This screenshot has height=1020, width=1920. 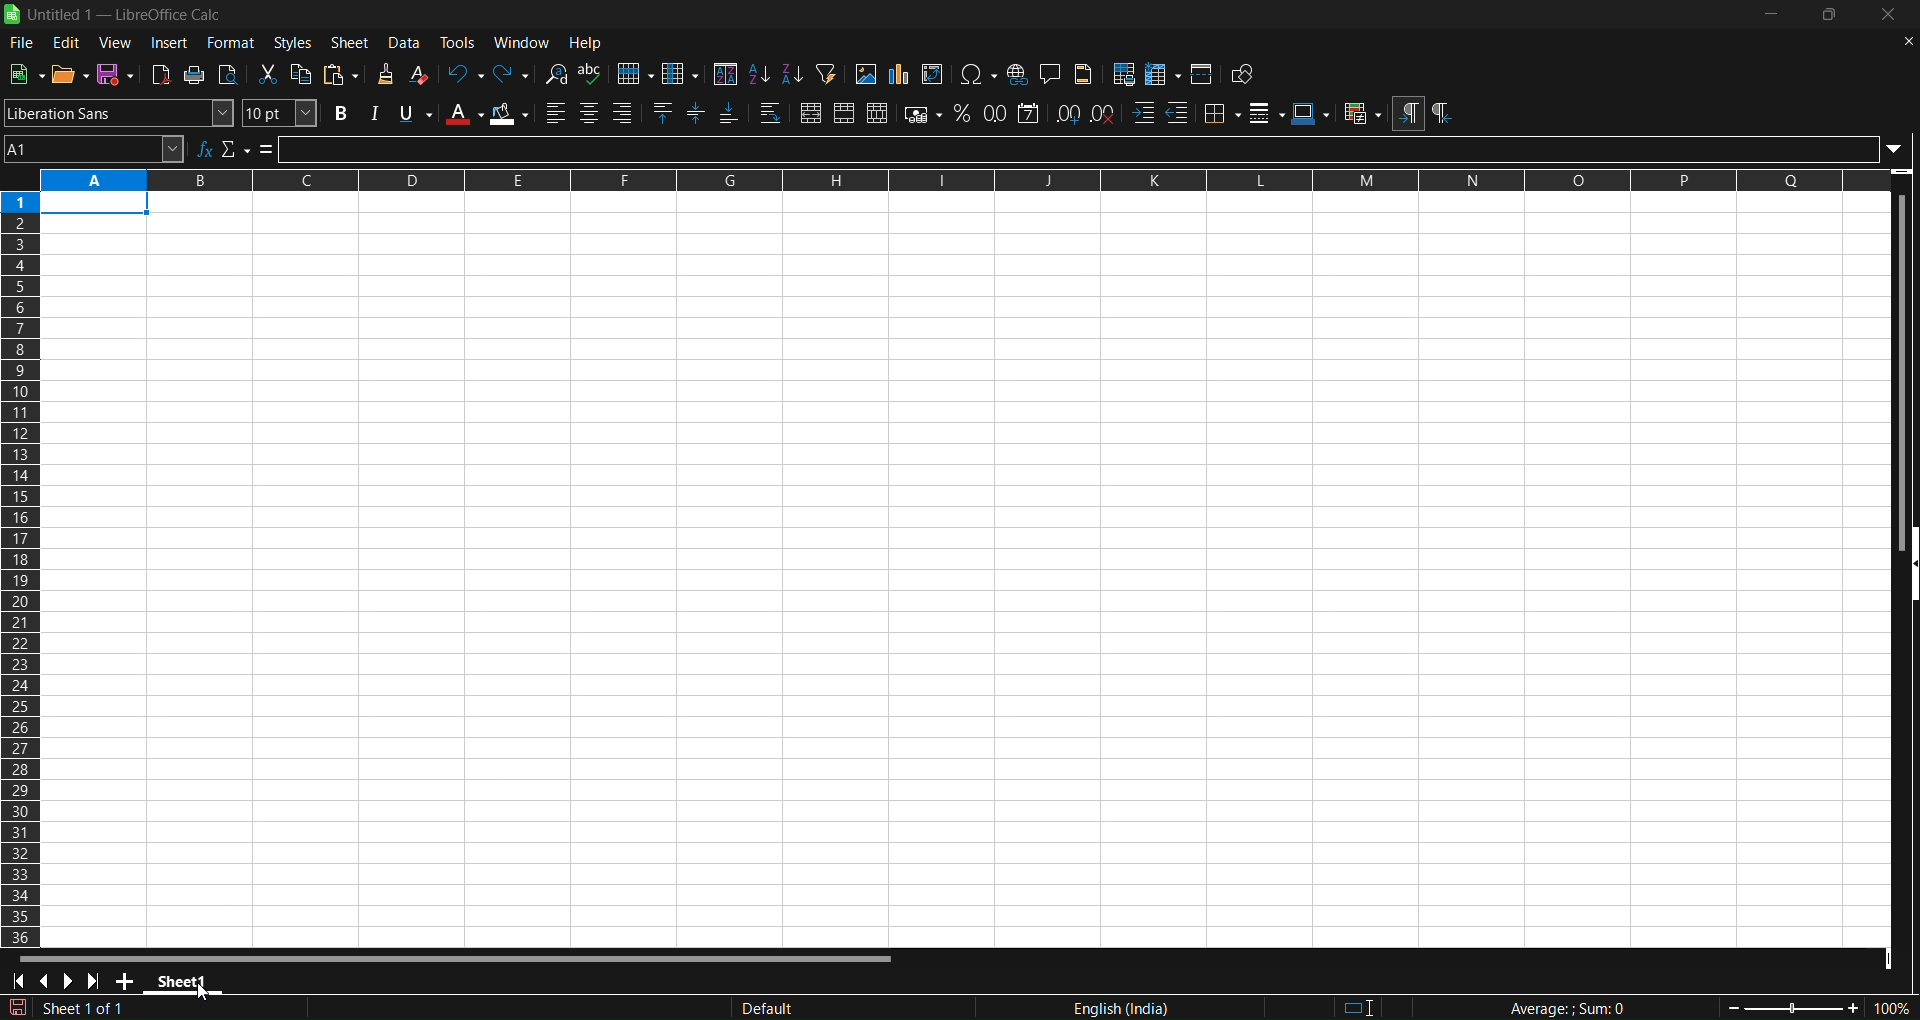 What do you see at coordinates (270, 74) in the screenshot?
I see `cut` at bounding box center [270, 74].